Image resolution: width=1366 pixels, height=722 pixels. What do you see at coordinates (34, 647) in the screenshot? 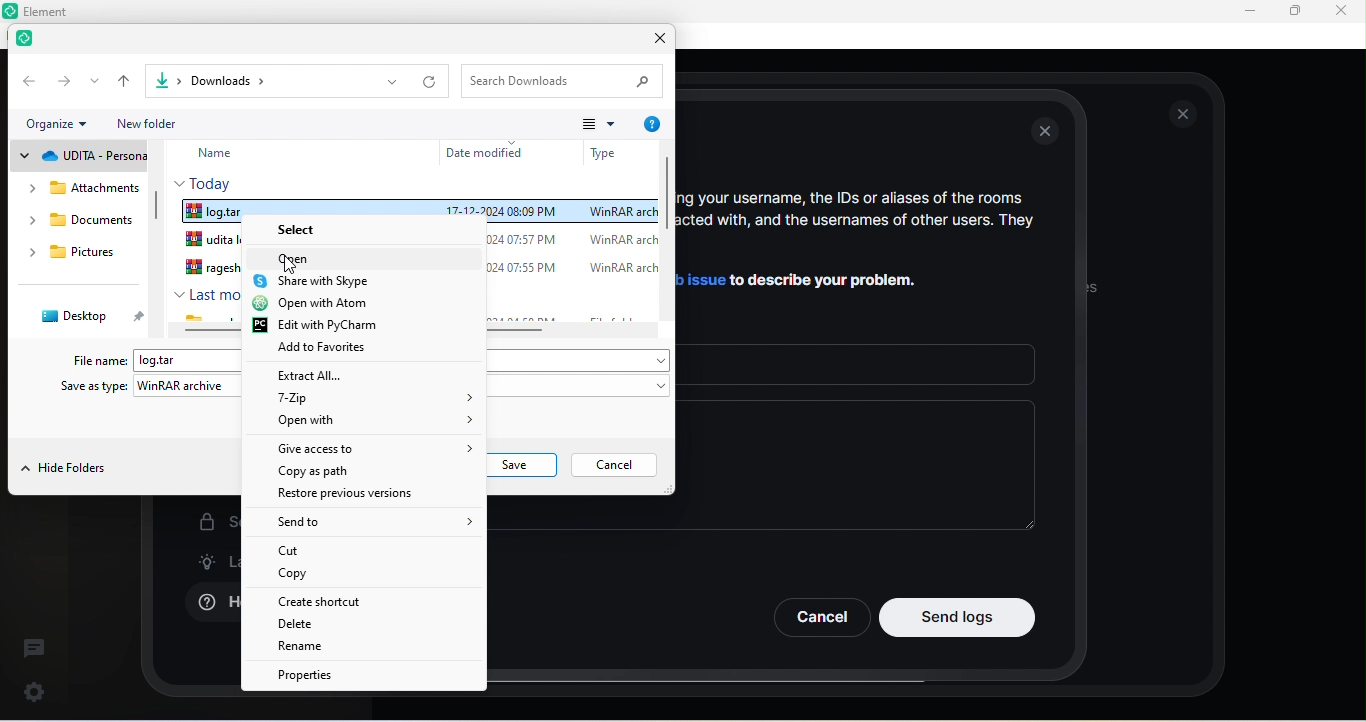
I see `thread` at bounding box center [34, 647].